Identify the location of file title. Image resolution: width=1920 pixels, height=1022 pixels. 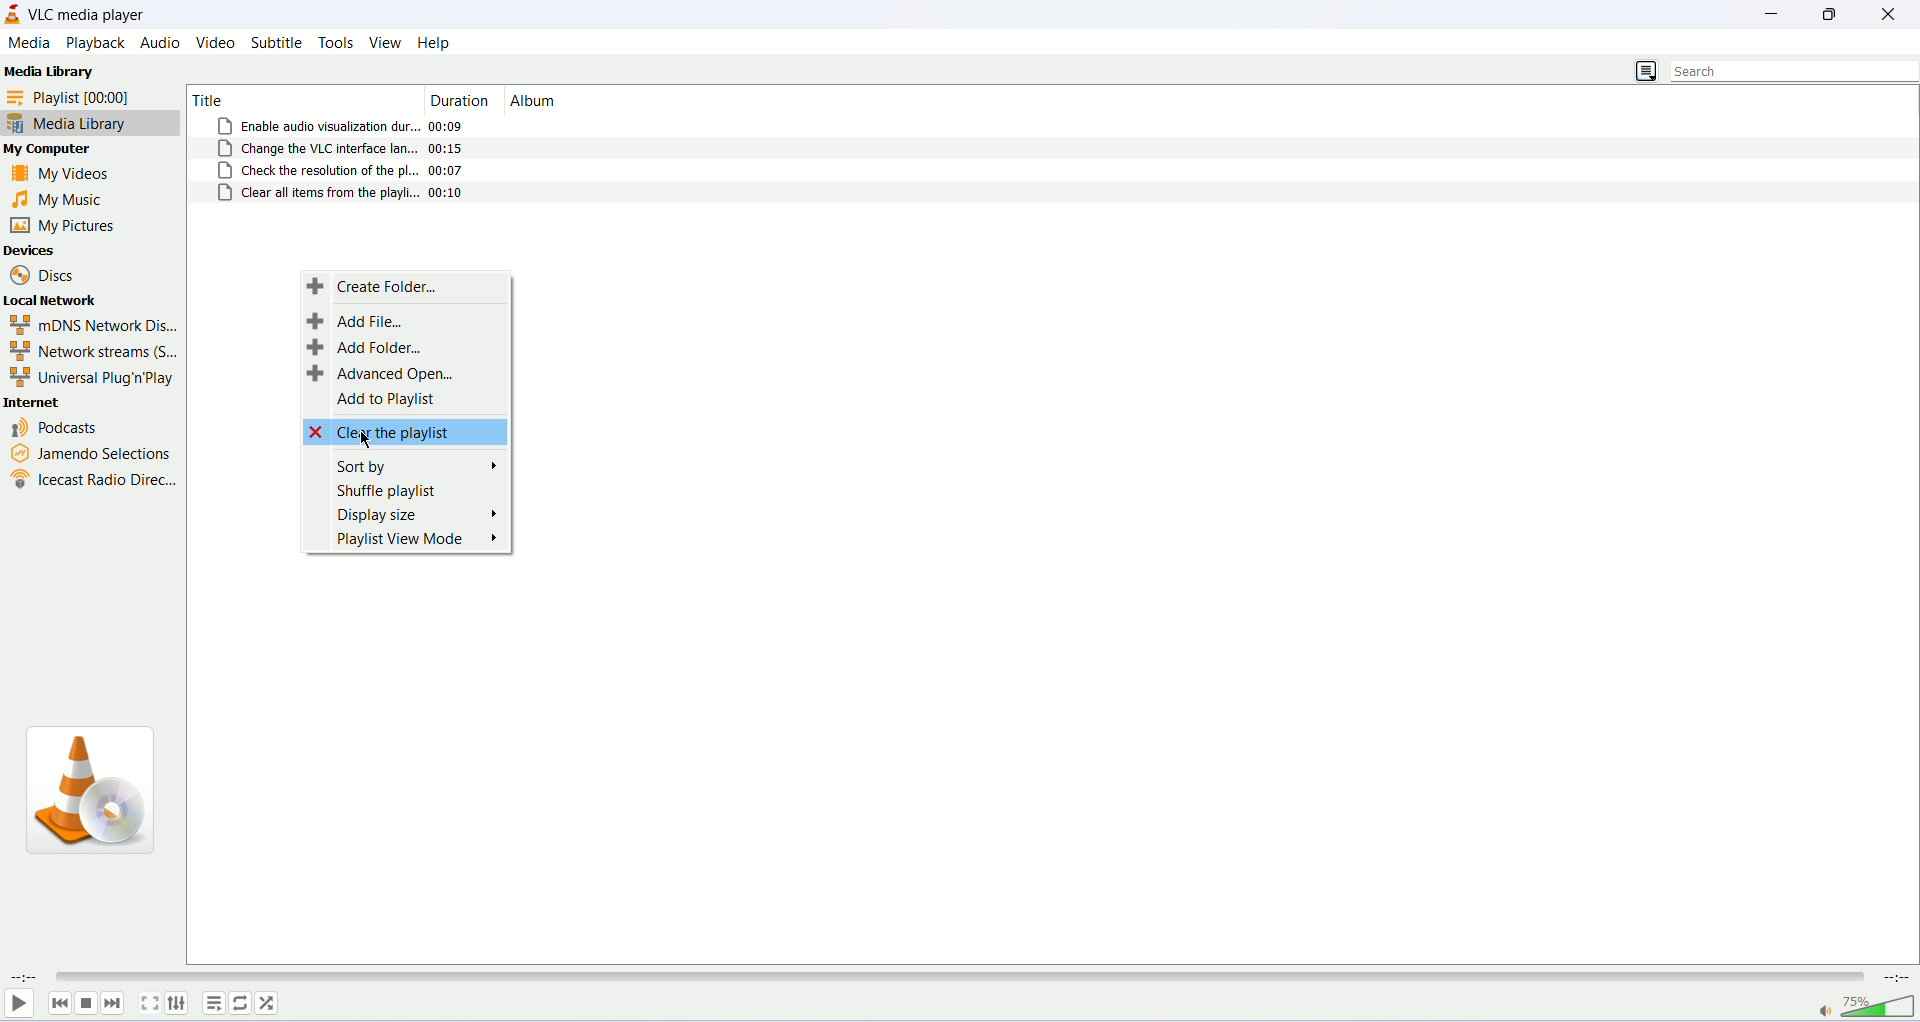
(296, 97).